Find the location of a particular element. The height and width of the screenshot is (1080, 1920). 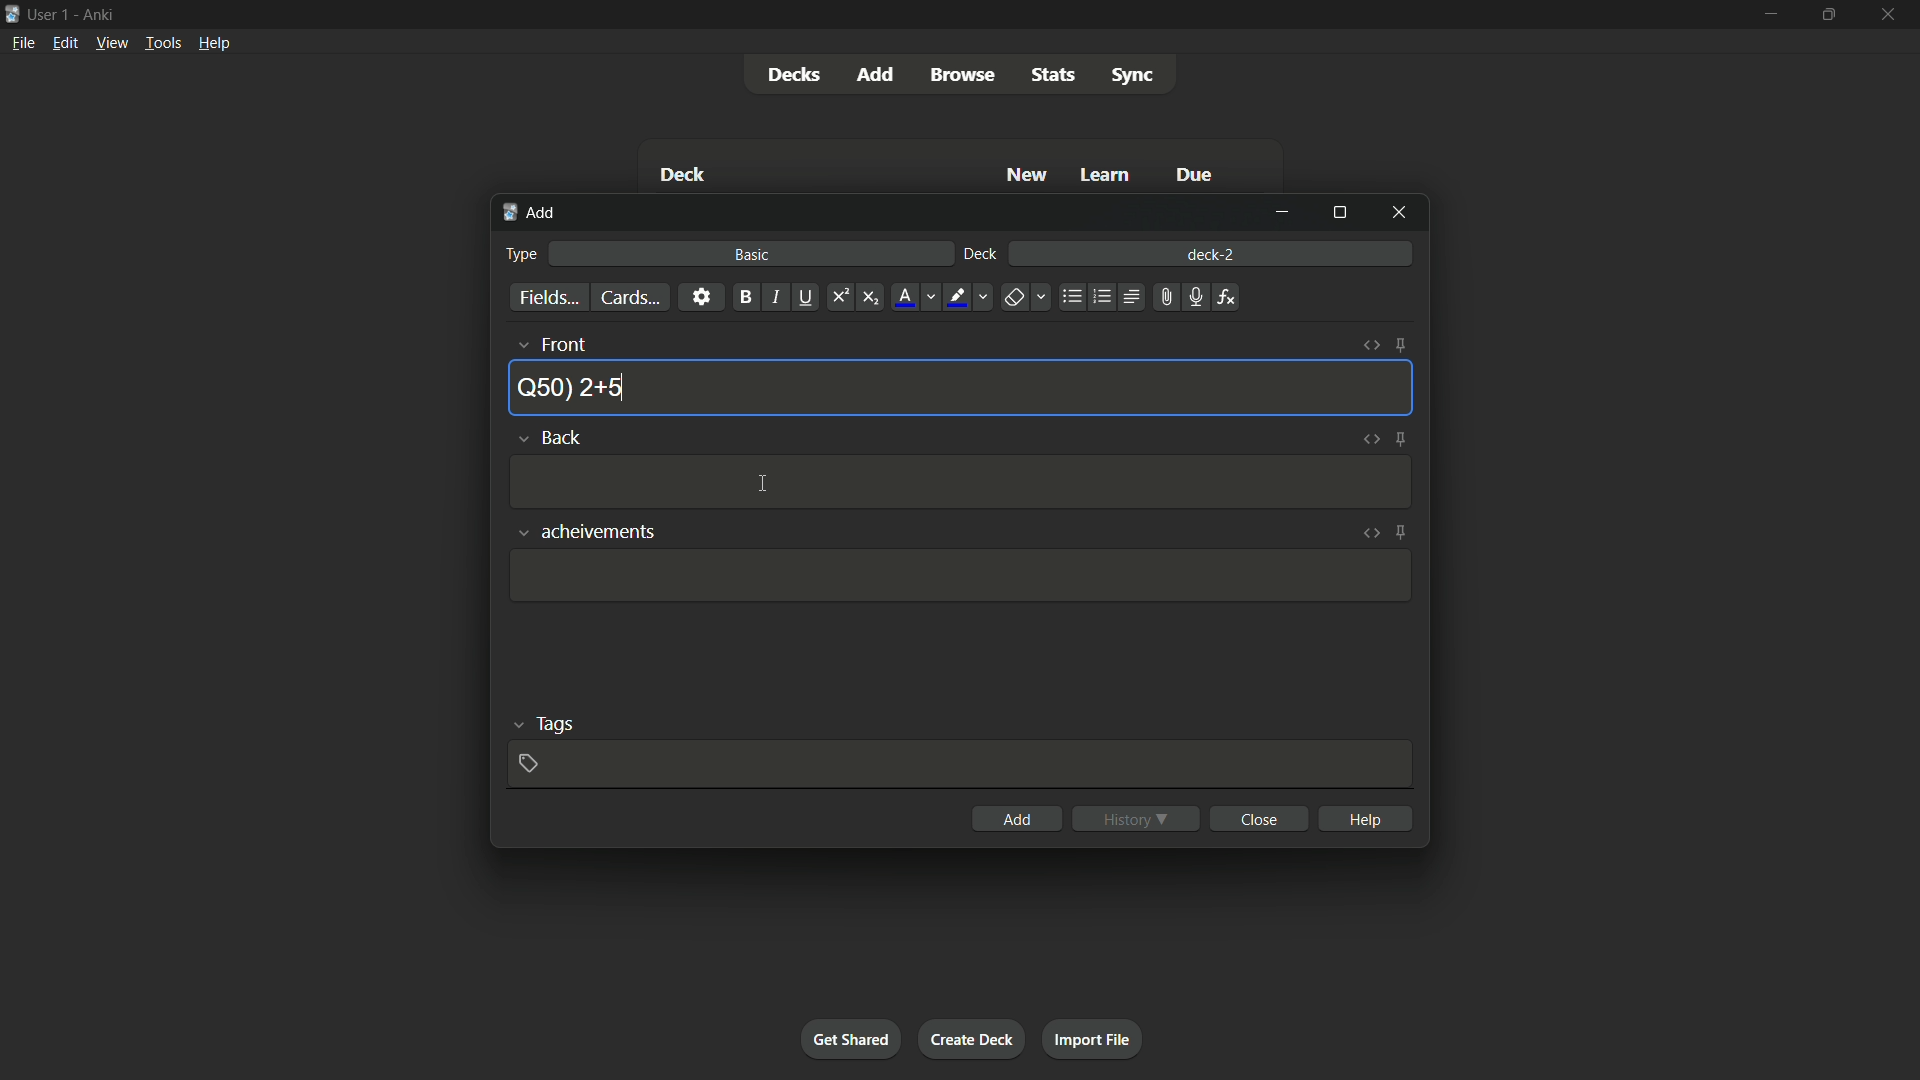

import file is located at coordinates (1094, 1040).